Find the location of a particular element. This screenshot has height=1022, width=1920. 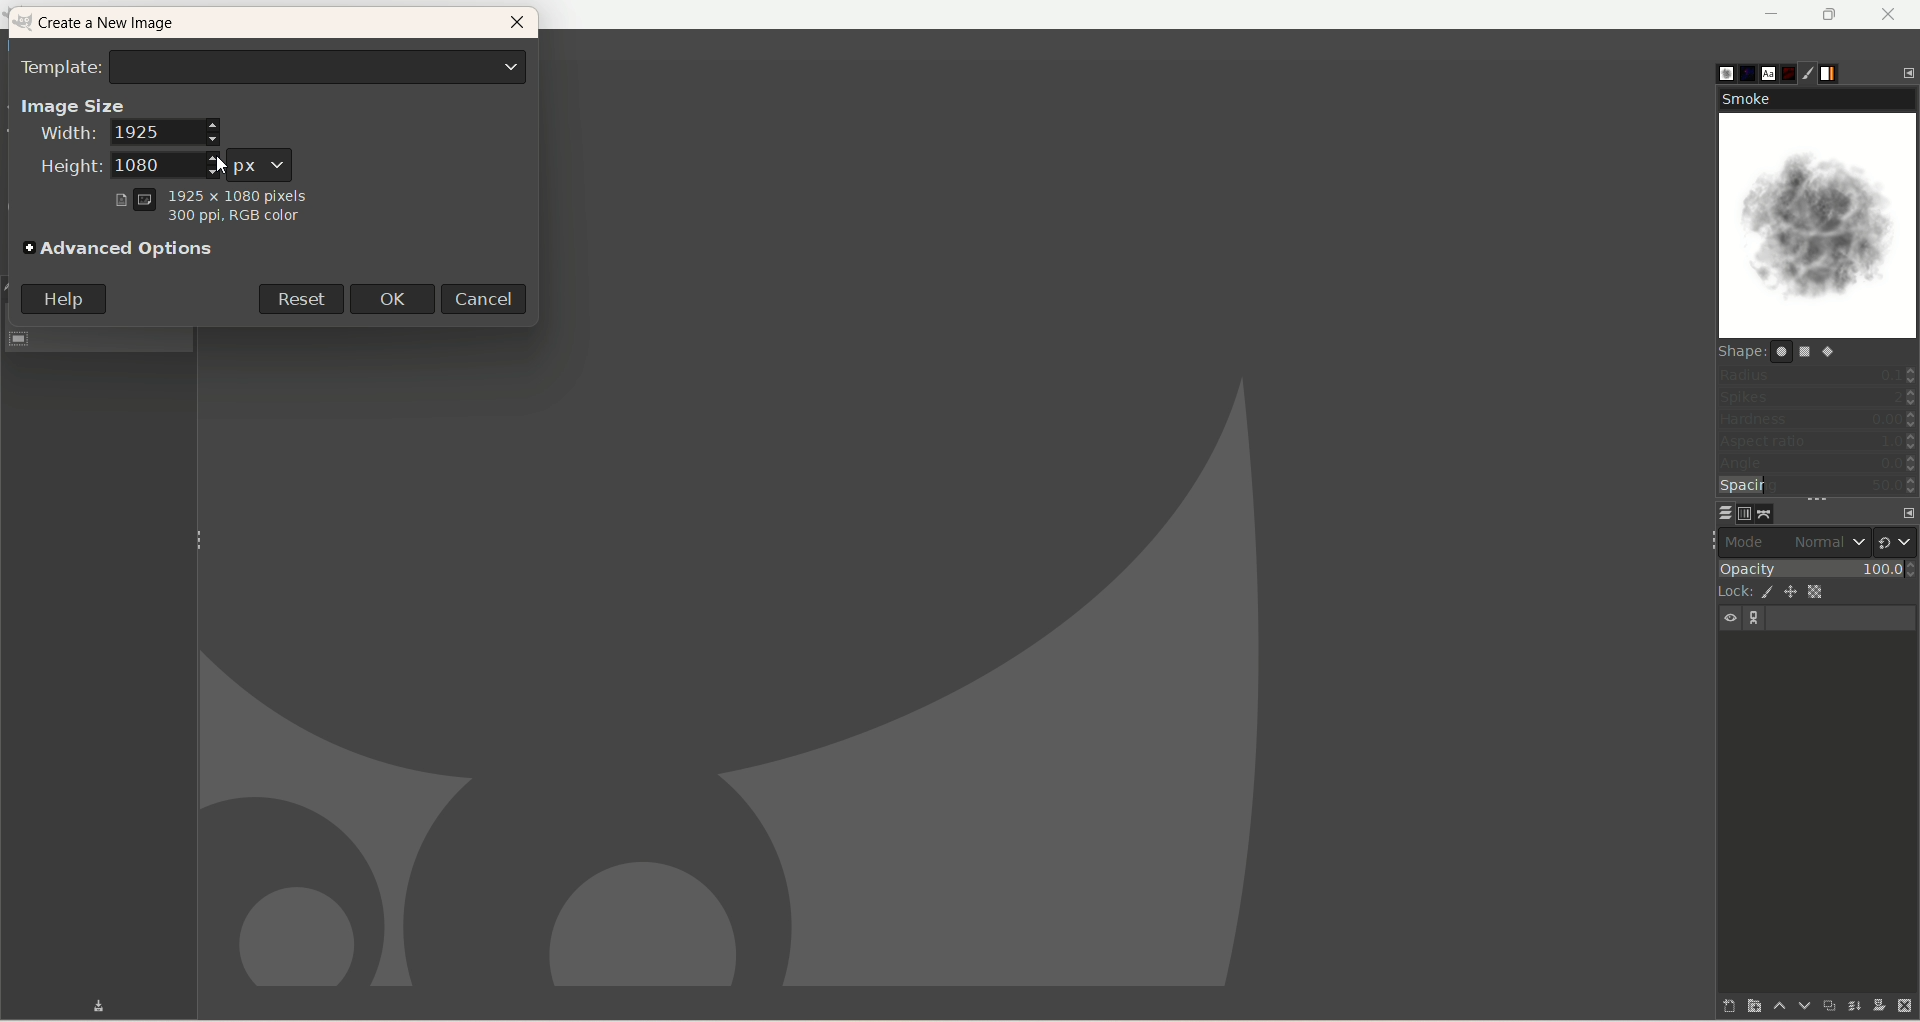

minimize is located at coordinates (1773, 14).